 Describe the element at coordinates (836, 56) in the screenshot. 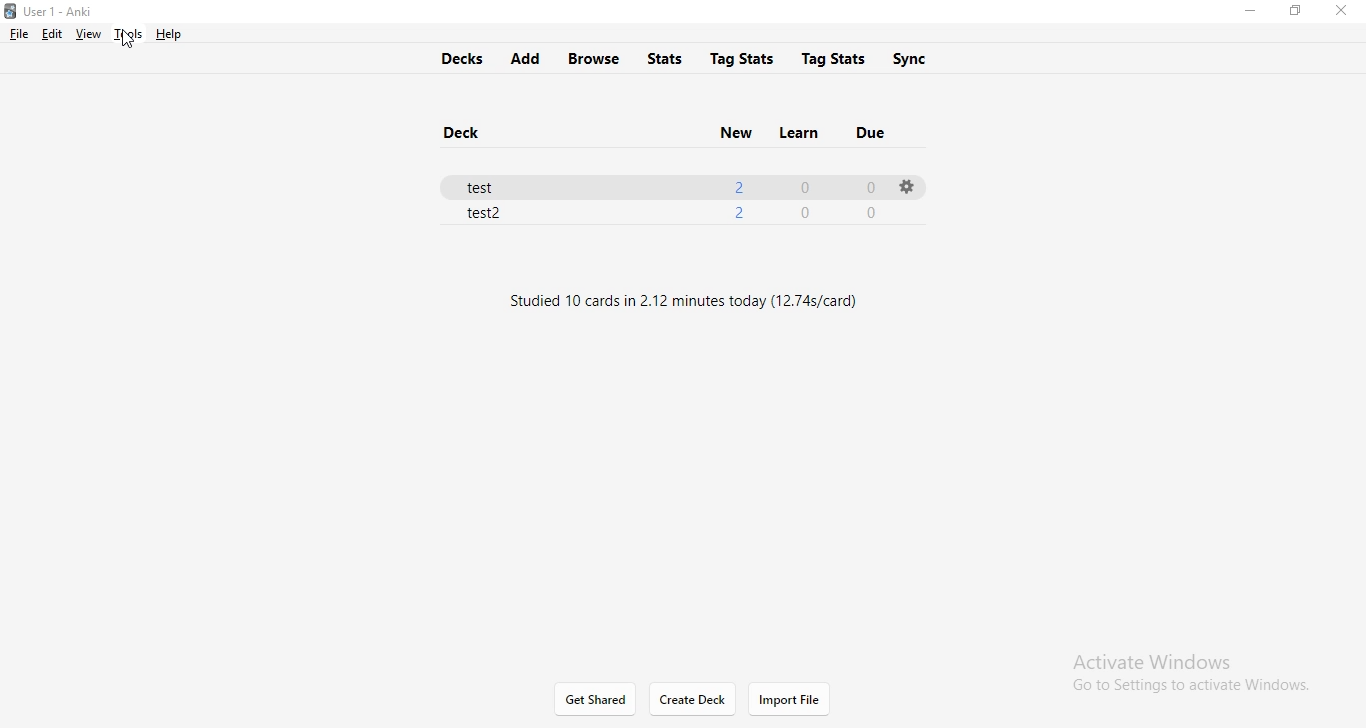

I see `tags stats` at that location.